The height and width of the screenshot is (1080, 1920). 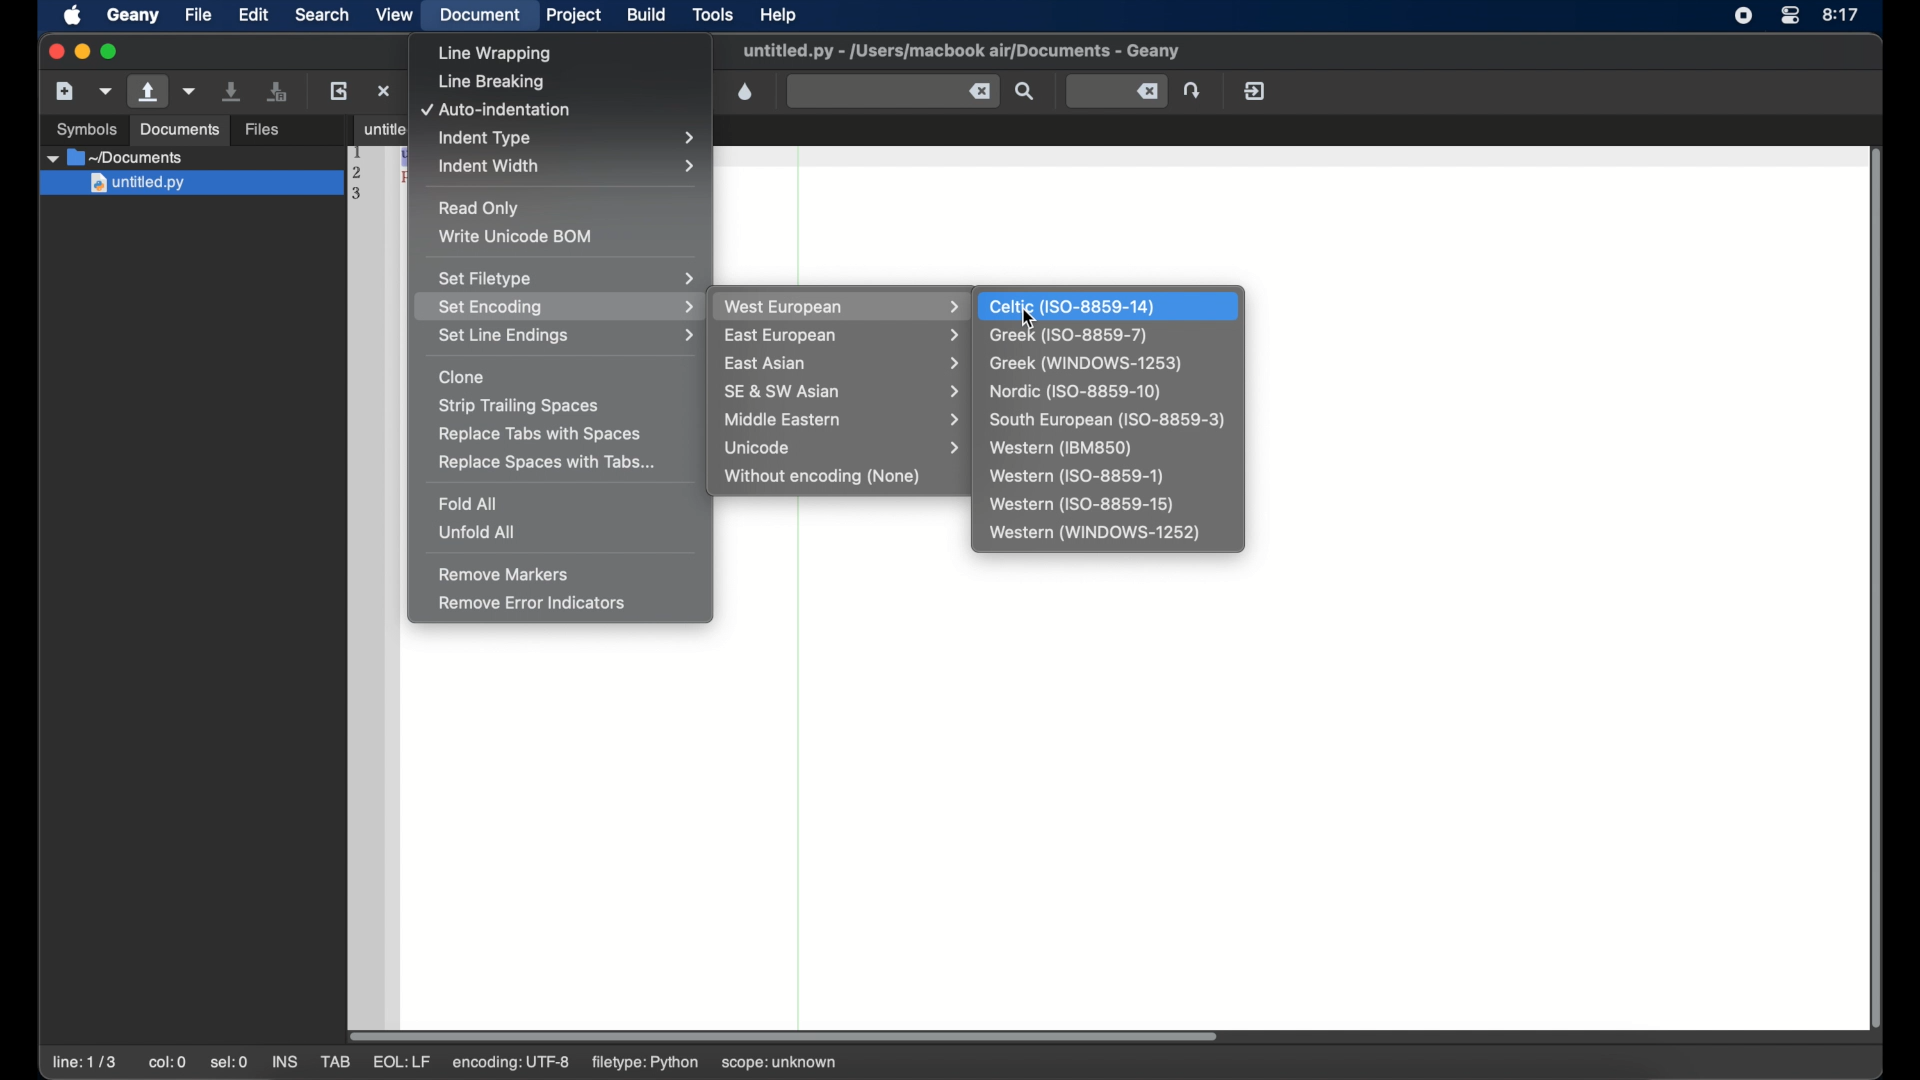 What do you see at coordinates (277, 91) in the screenshot?
I see `save all open files` at bounding box center [277, 91].